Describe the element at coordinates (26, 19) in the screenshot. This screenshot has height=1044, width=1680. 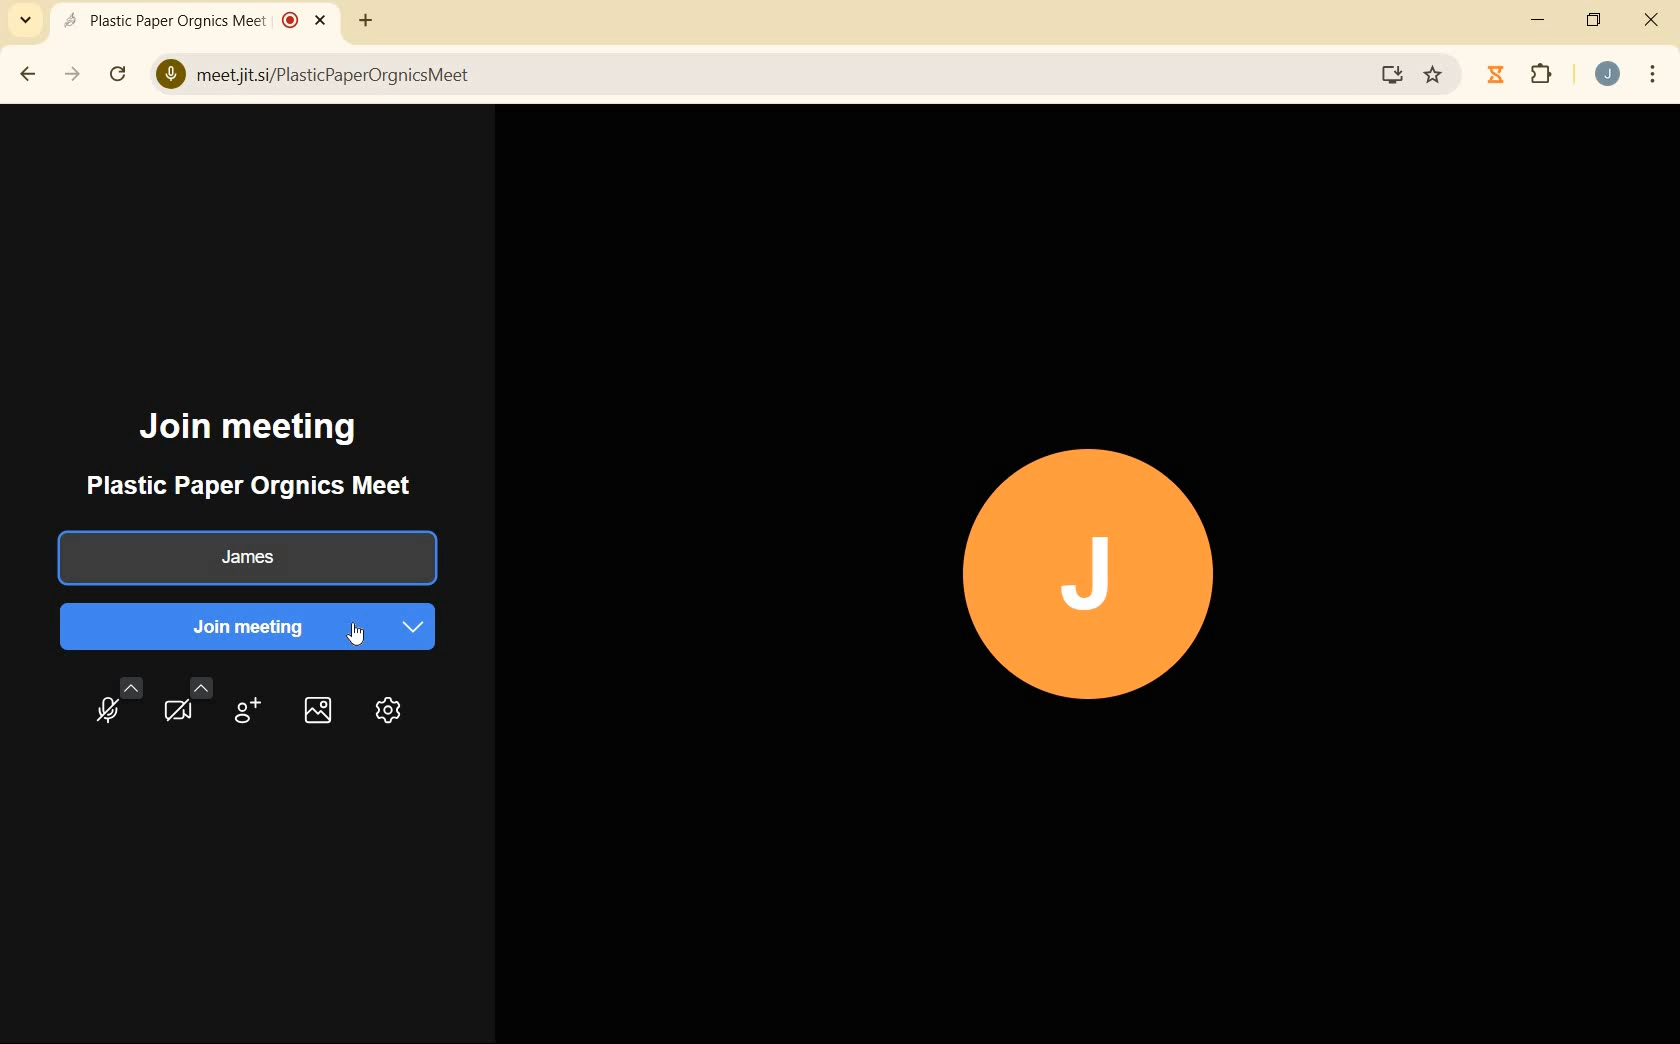
I see `search tabs` at that location.